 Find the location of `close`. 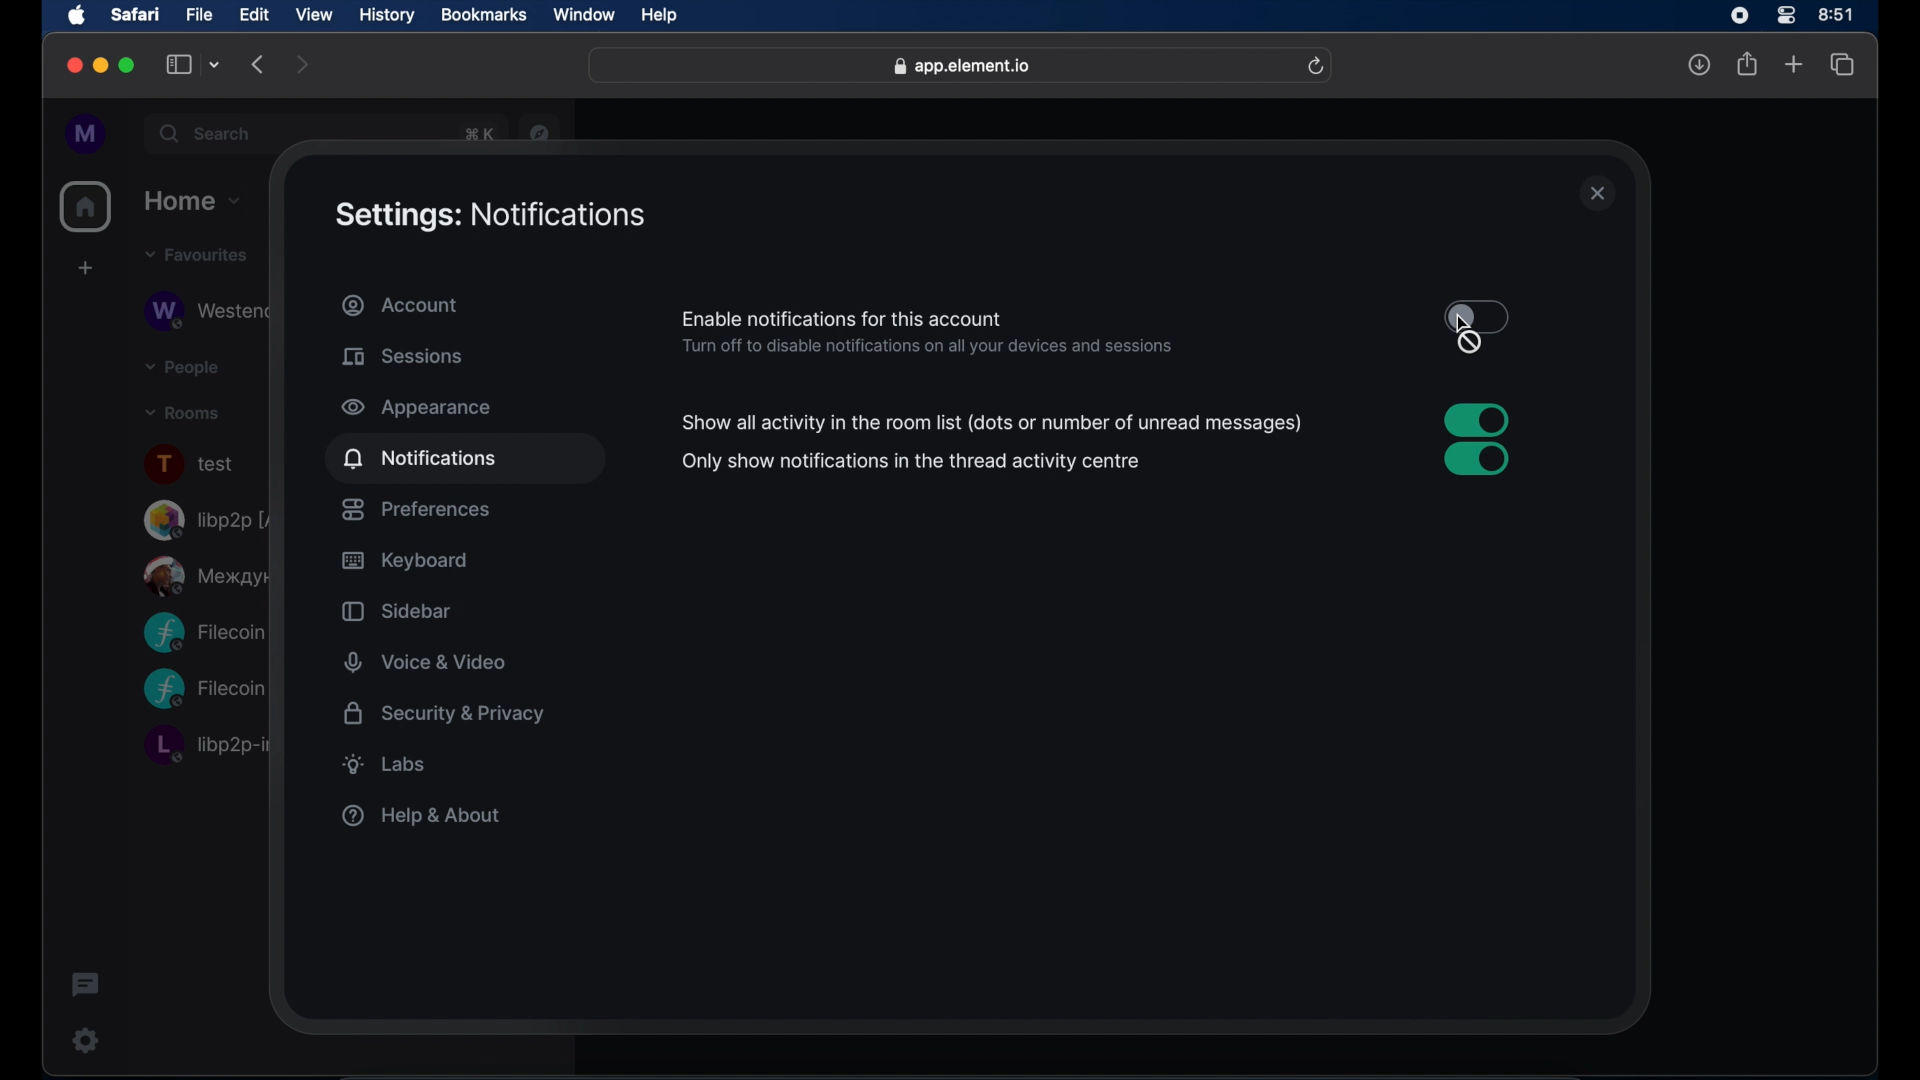

close is located at coordinates (1598, 195).